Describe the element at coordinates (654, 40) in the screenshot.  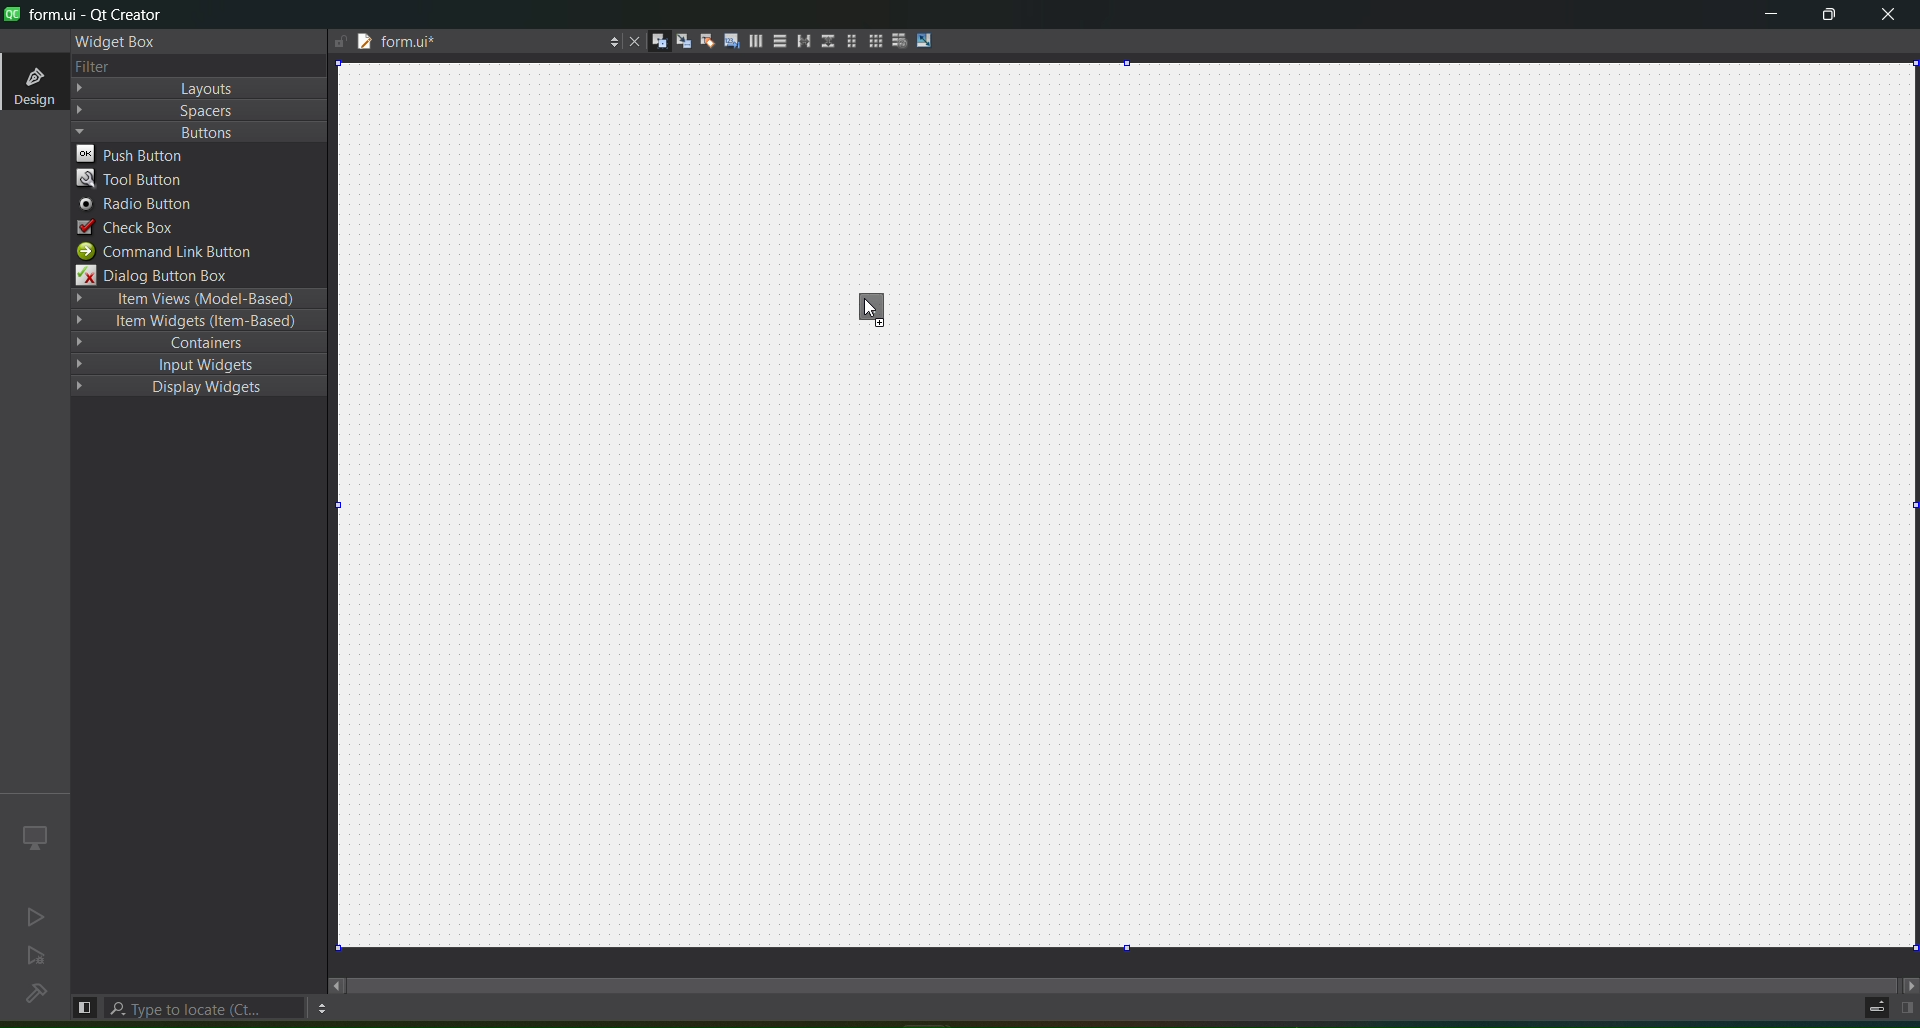
I see `edit widgets` at that location.